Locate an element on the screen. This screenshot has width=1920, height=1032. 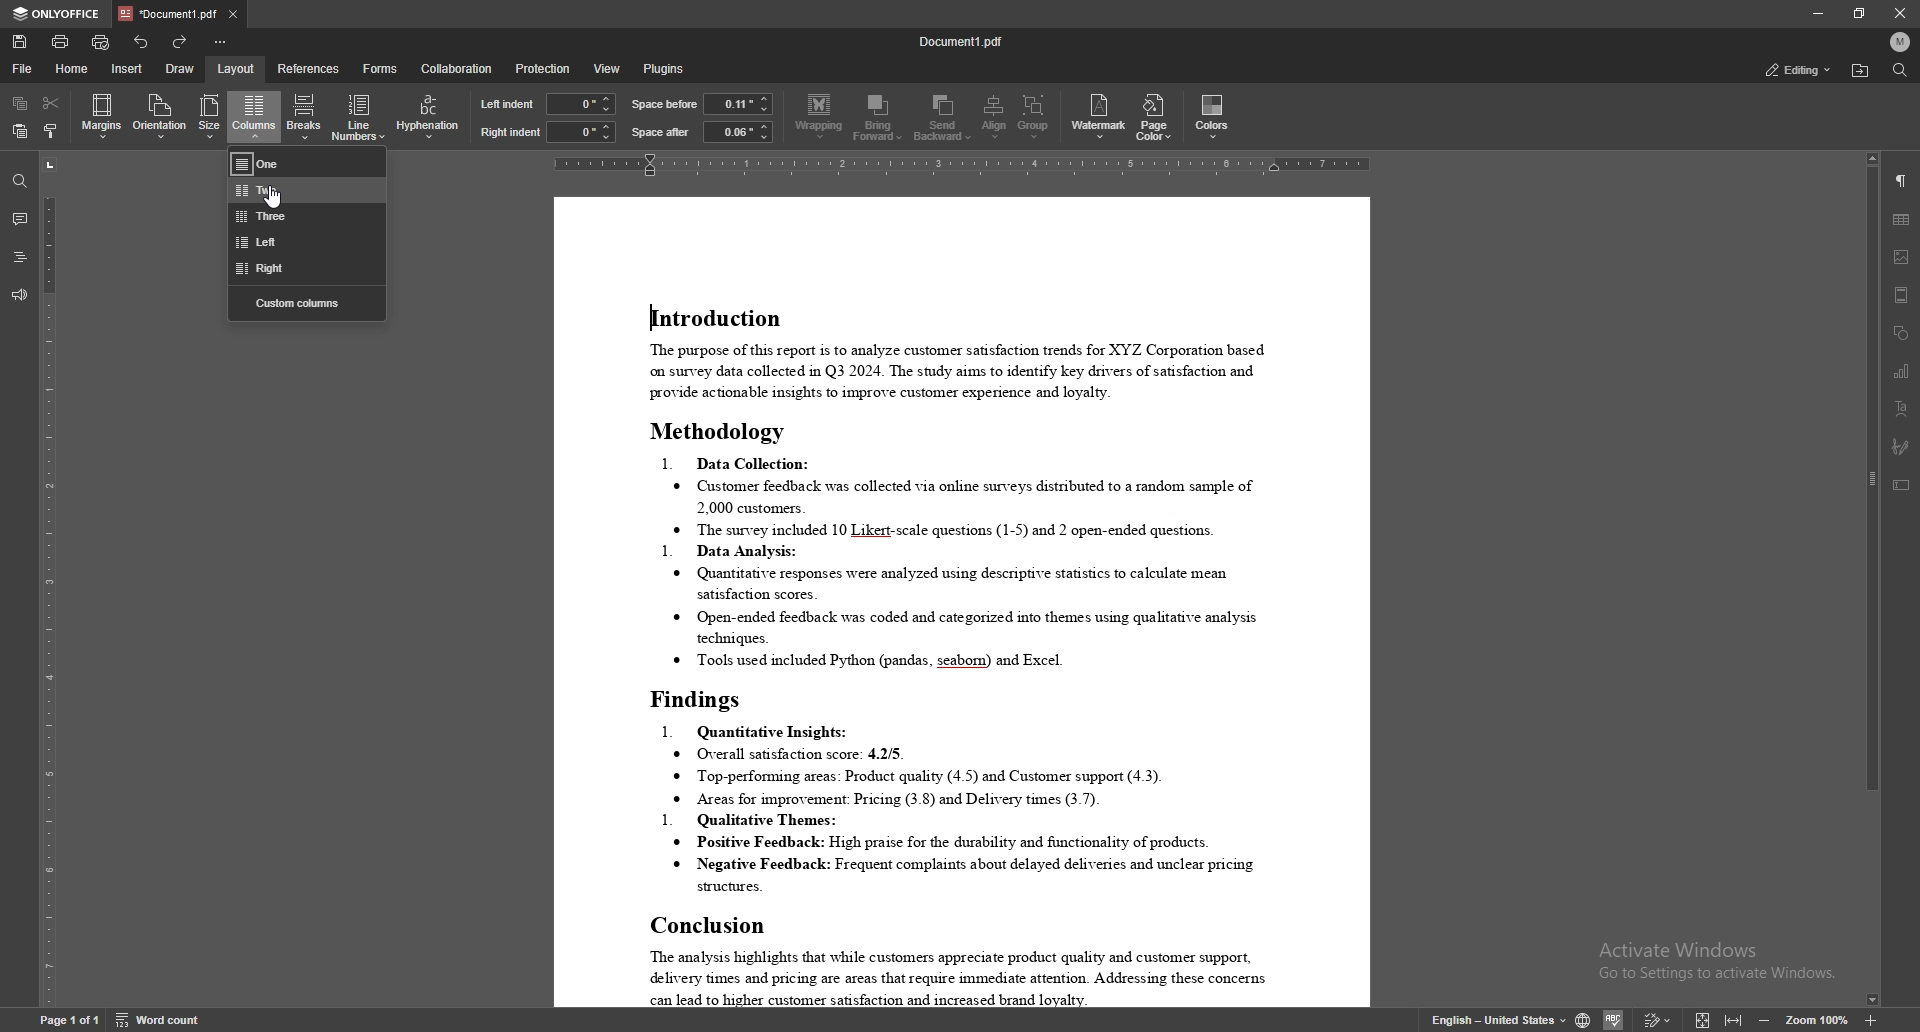
configure toolbar is located at coordinates (224, 41).